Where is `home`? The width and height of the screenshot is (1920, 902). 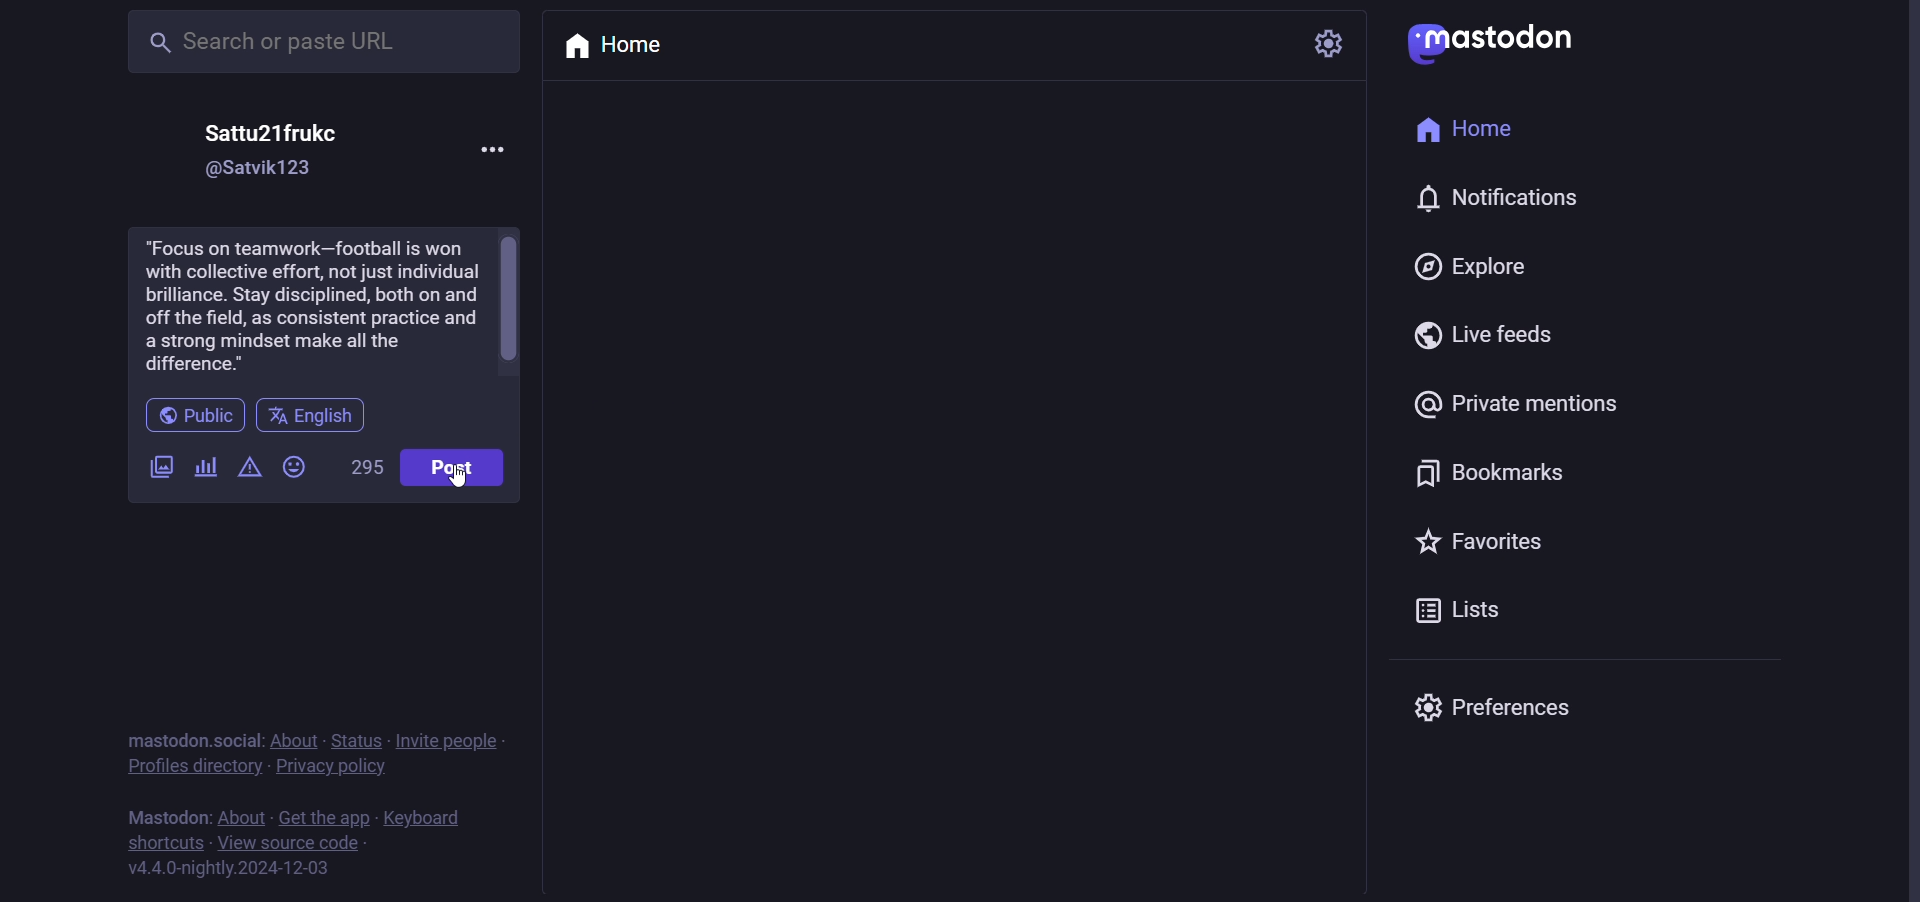 home is located at coordinates (611, 48).